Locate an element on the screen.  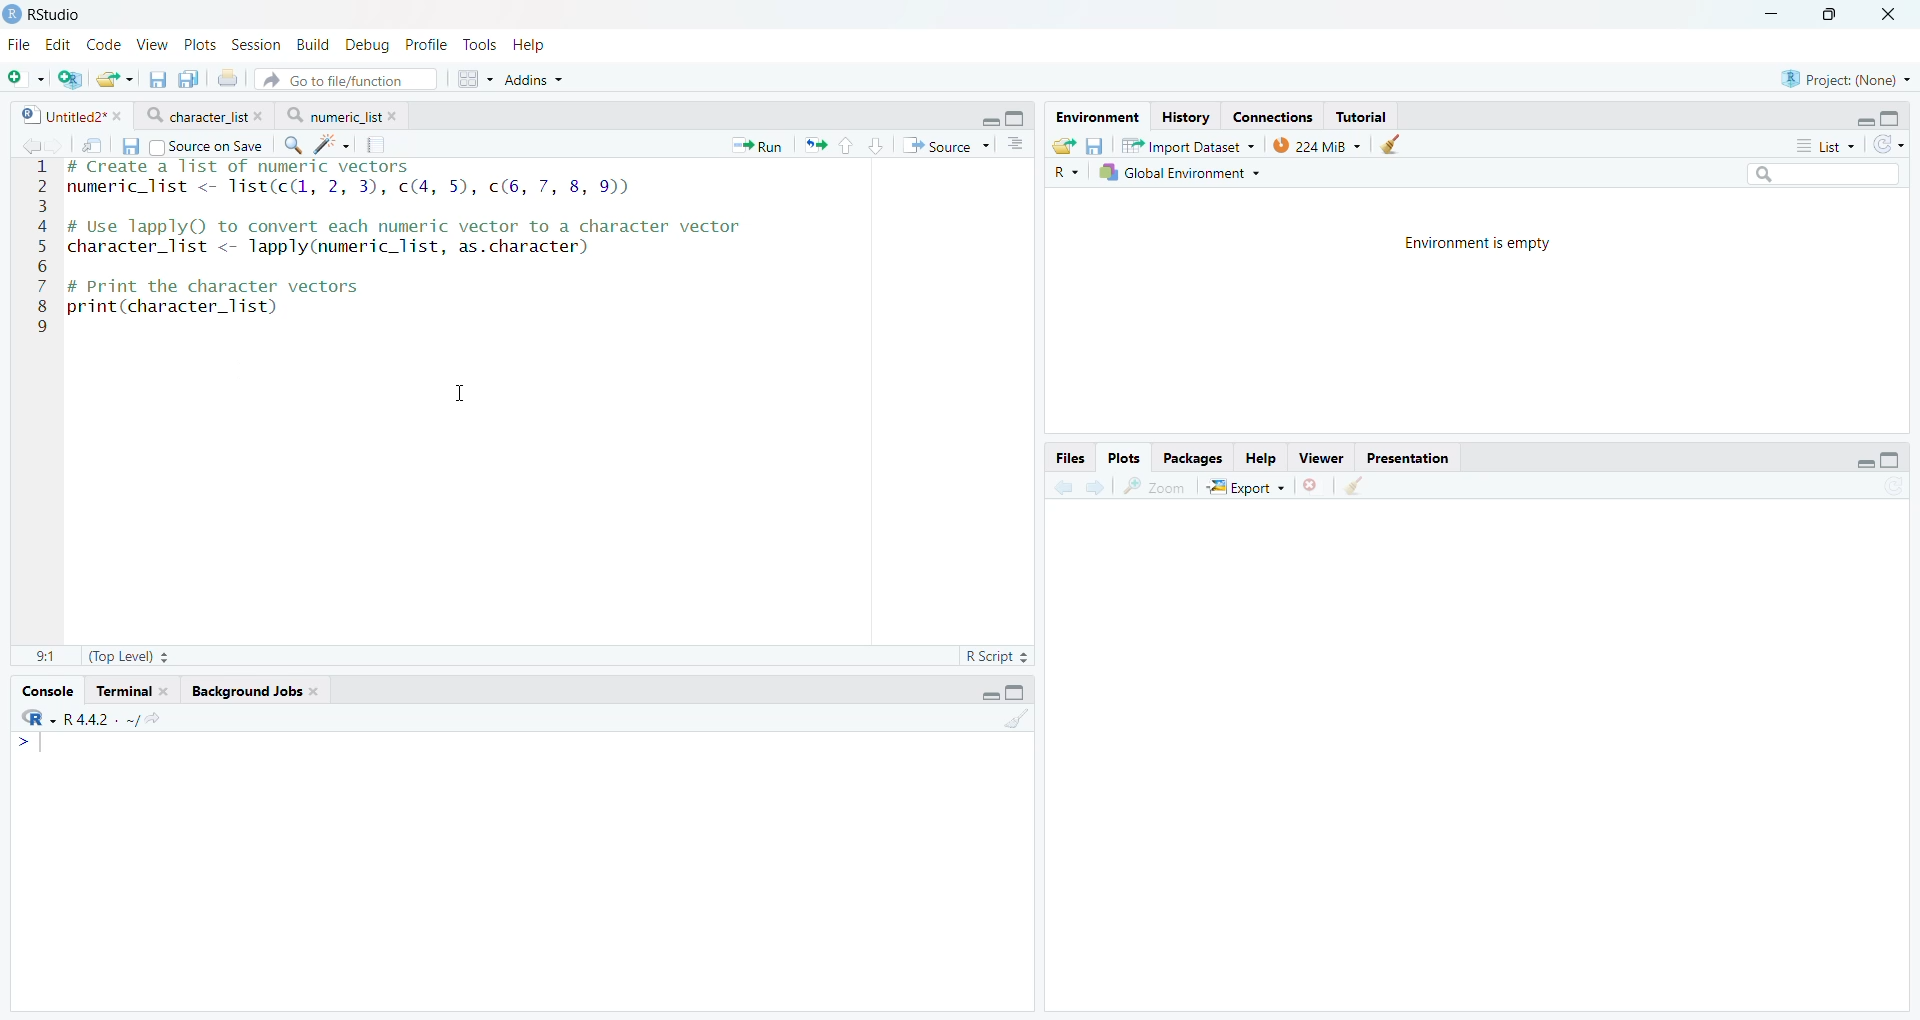
numeric_list is located at coordinates (343, 114).